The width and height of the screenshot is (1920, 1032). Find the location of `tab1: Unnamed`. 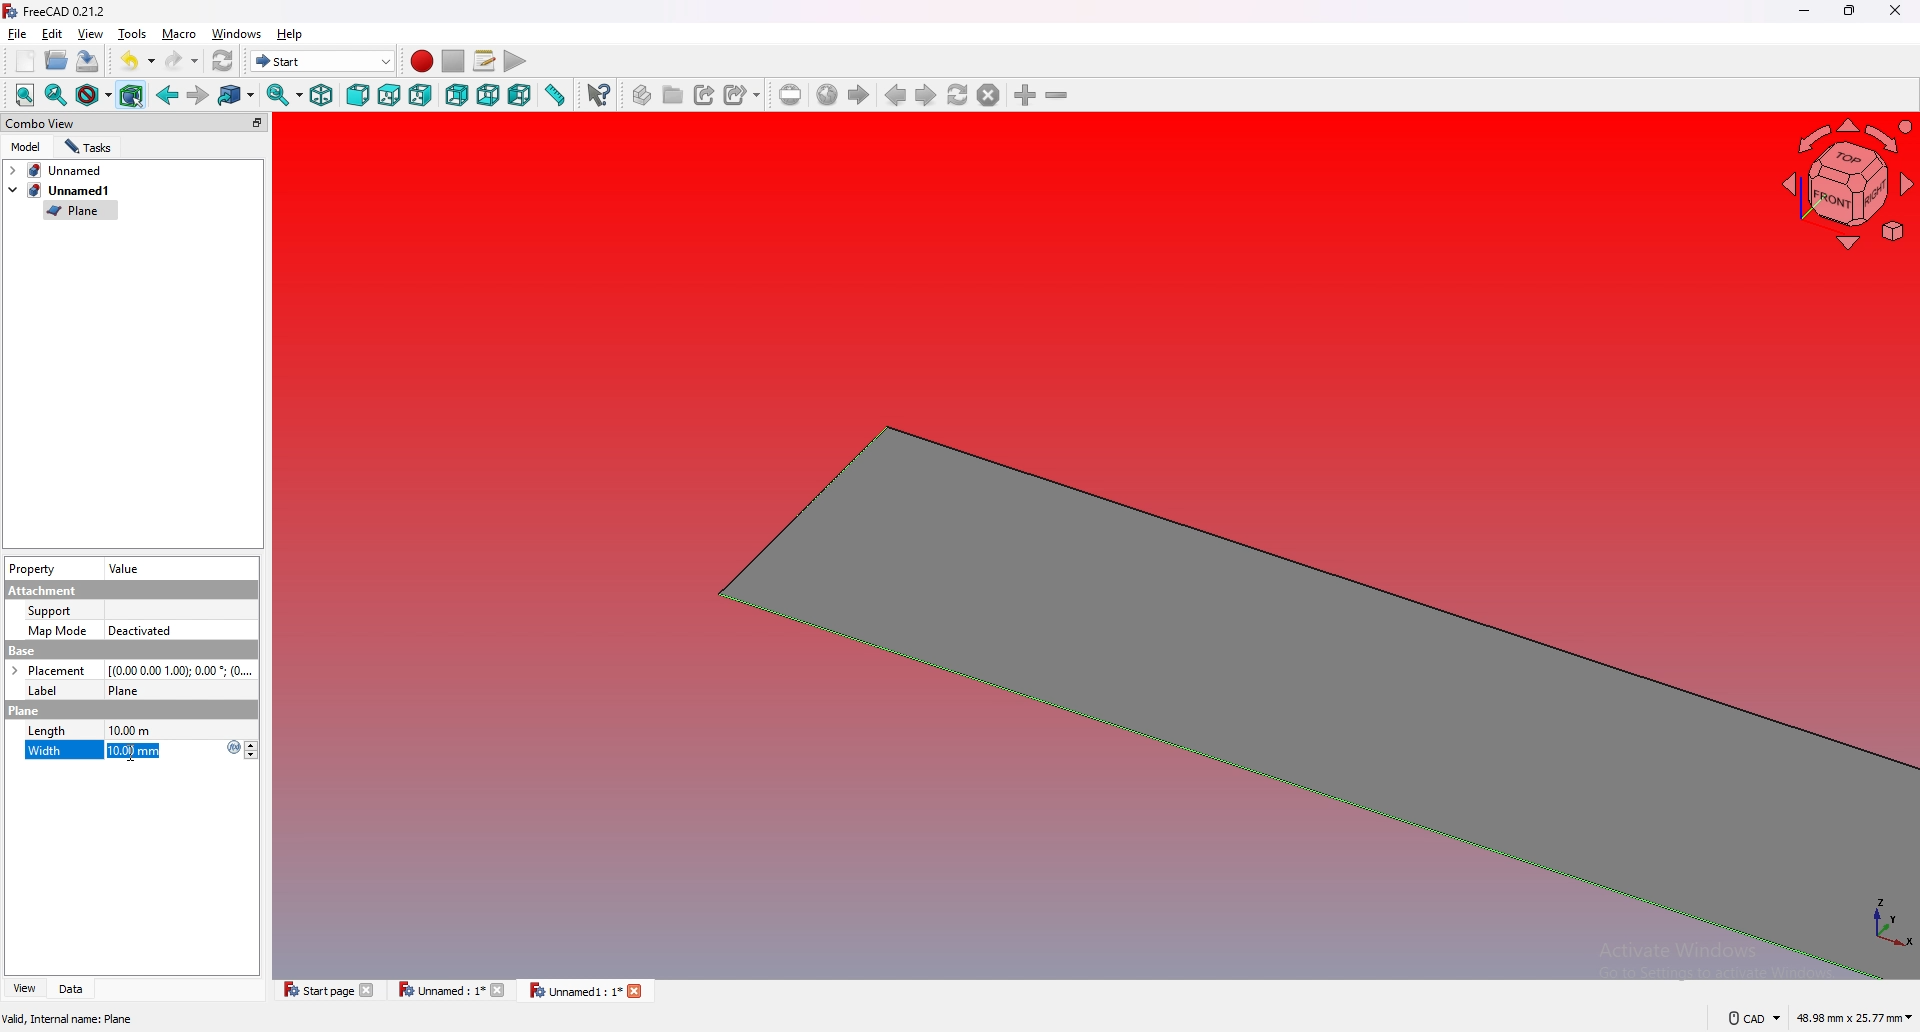

tab1: Unnamed is located at coordinates (62, 170).